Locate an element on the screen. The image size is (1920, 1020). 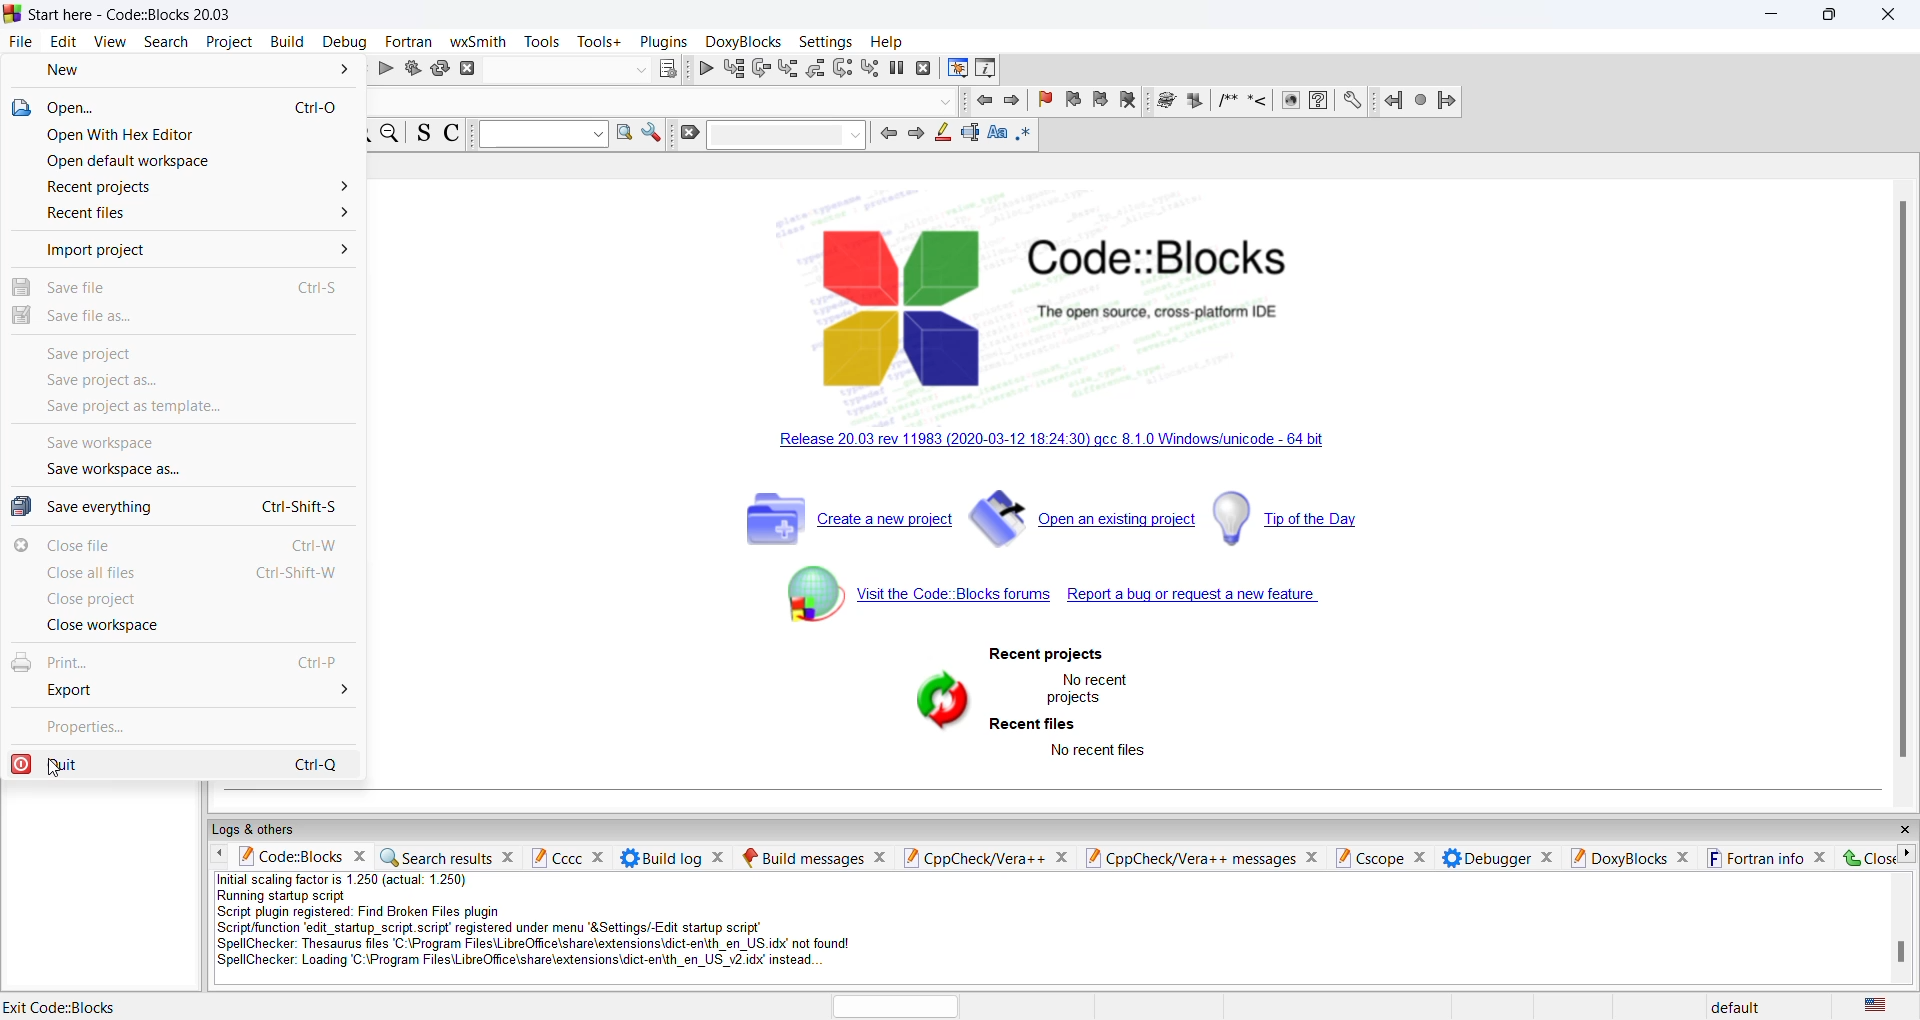
show the select target dialog is located at coordinates (667, 69).